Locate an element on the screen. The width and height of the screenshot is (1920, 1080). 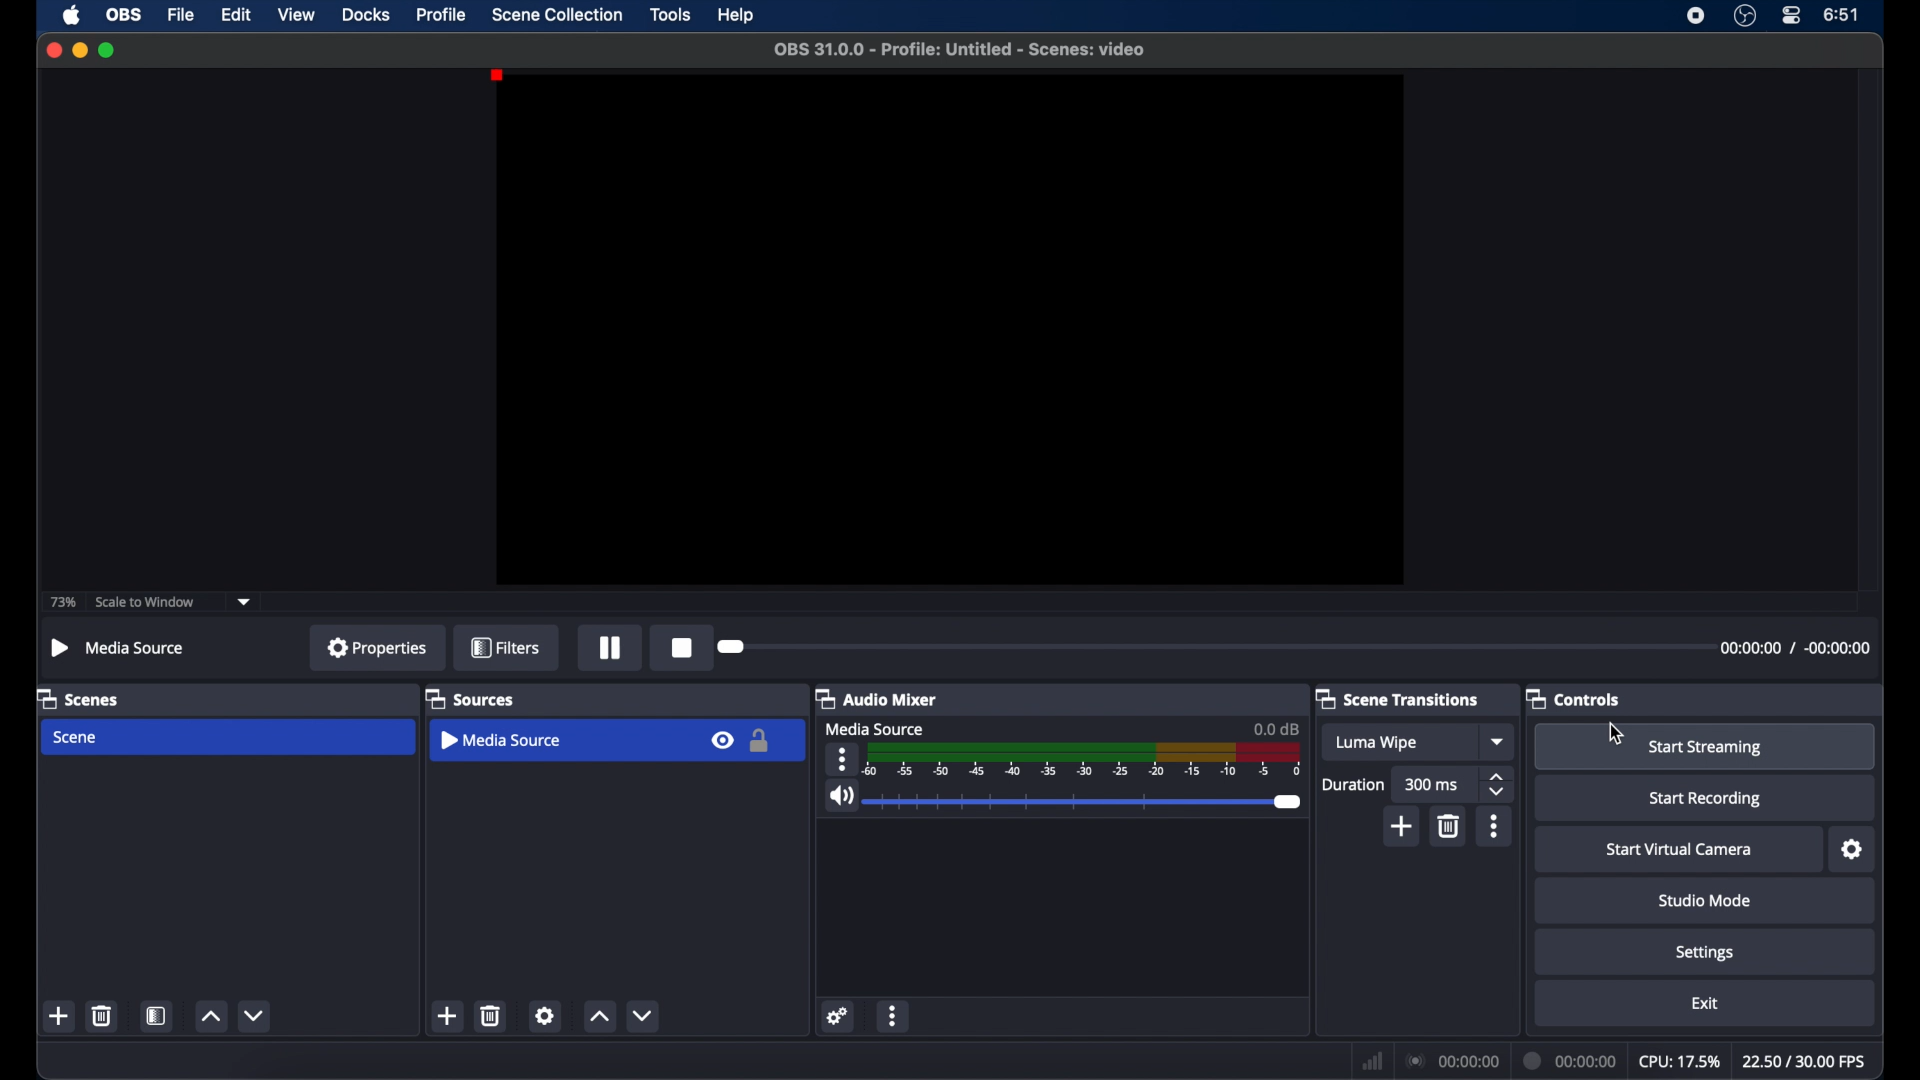
file is located at coordinates (181, 15).